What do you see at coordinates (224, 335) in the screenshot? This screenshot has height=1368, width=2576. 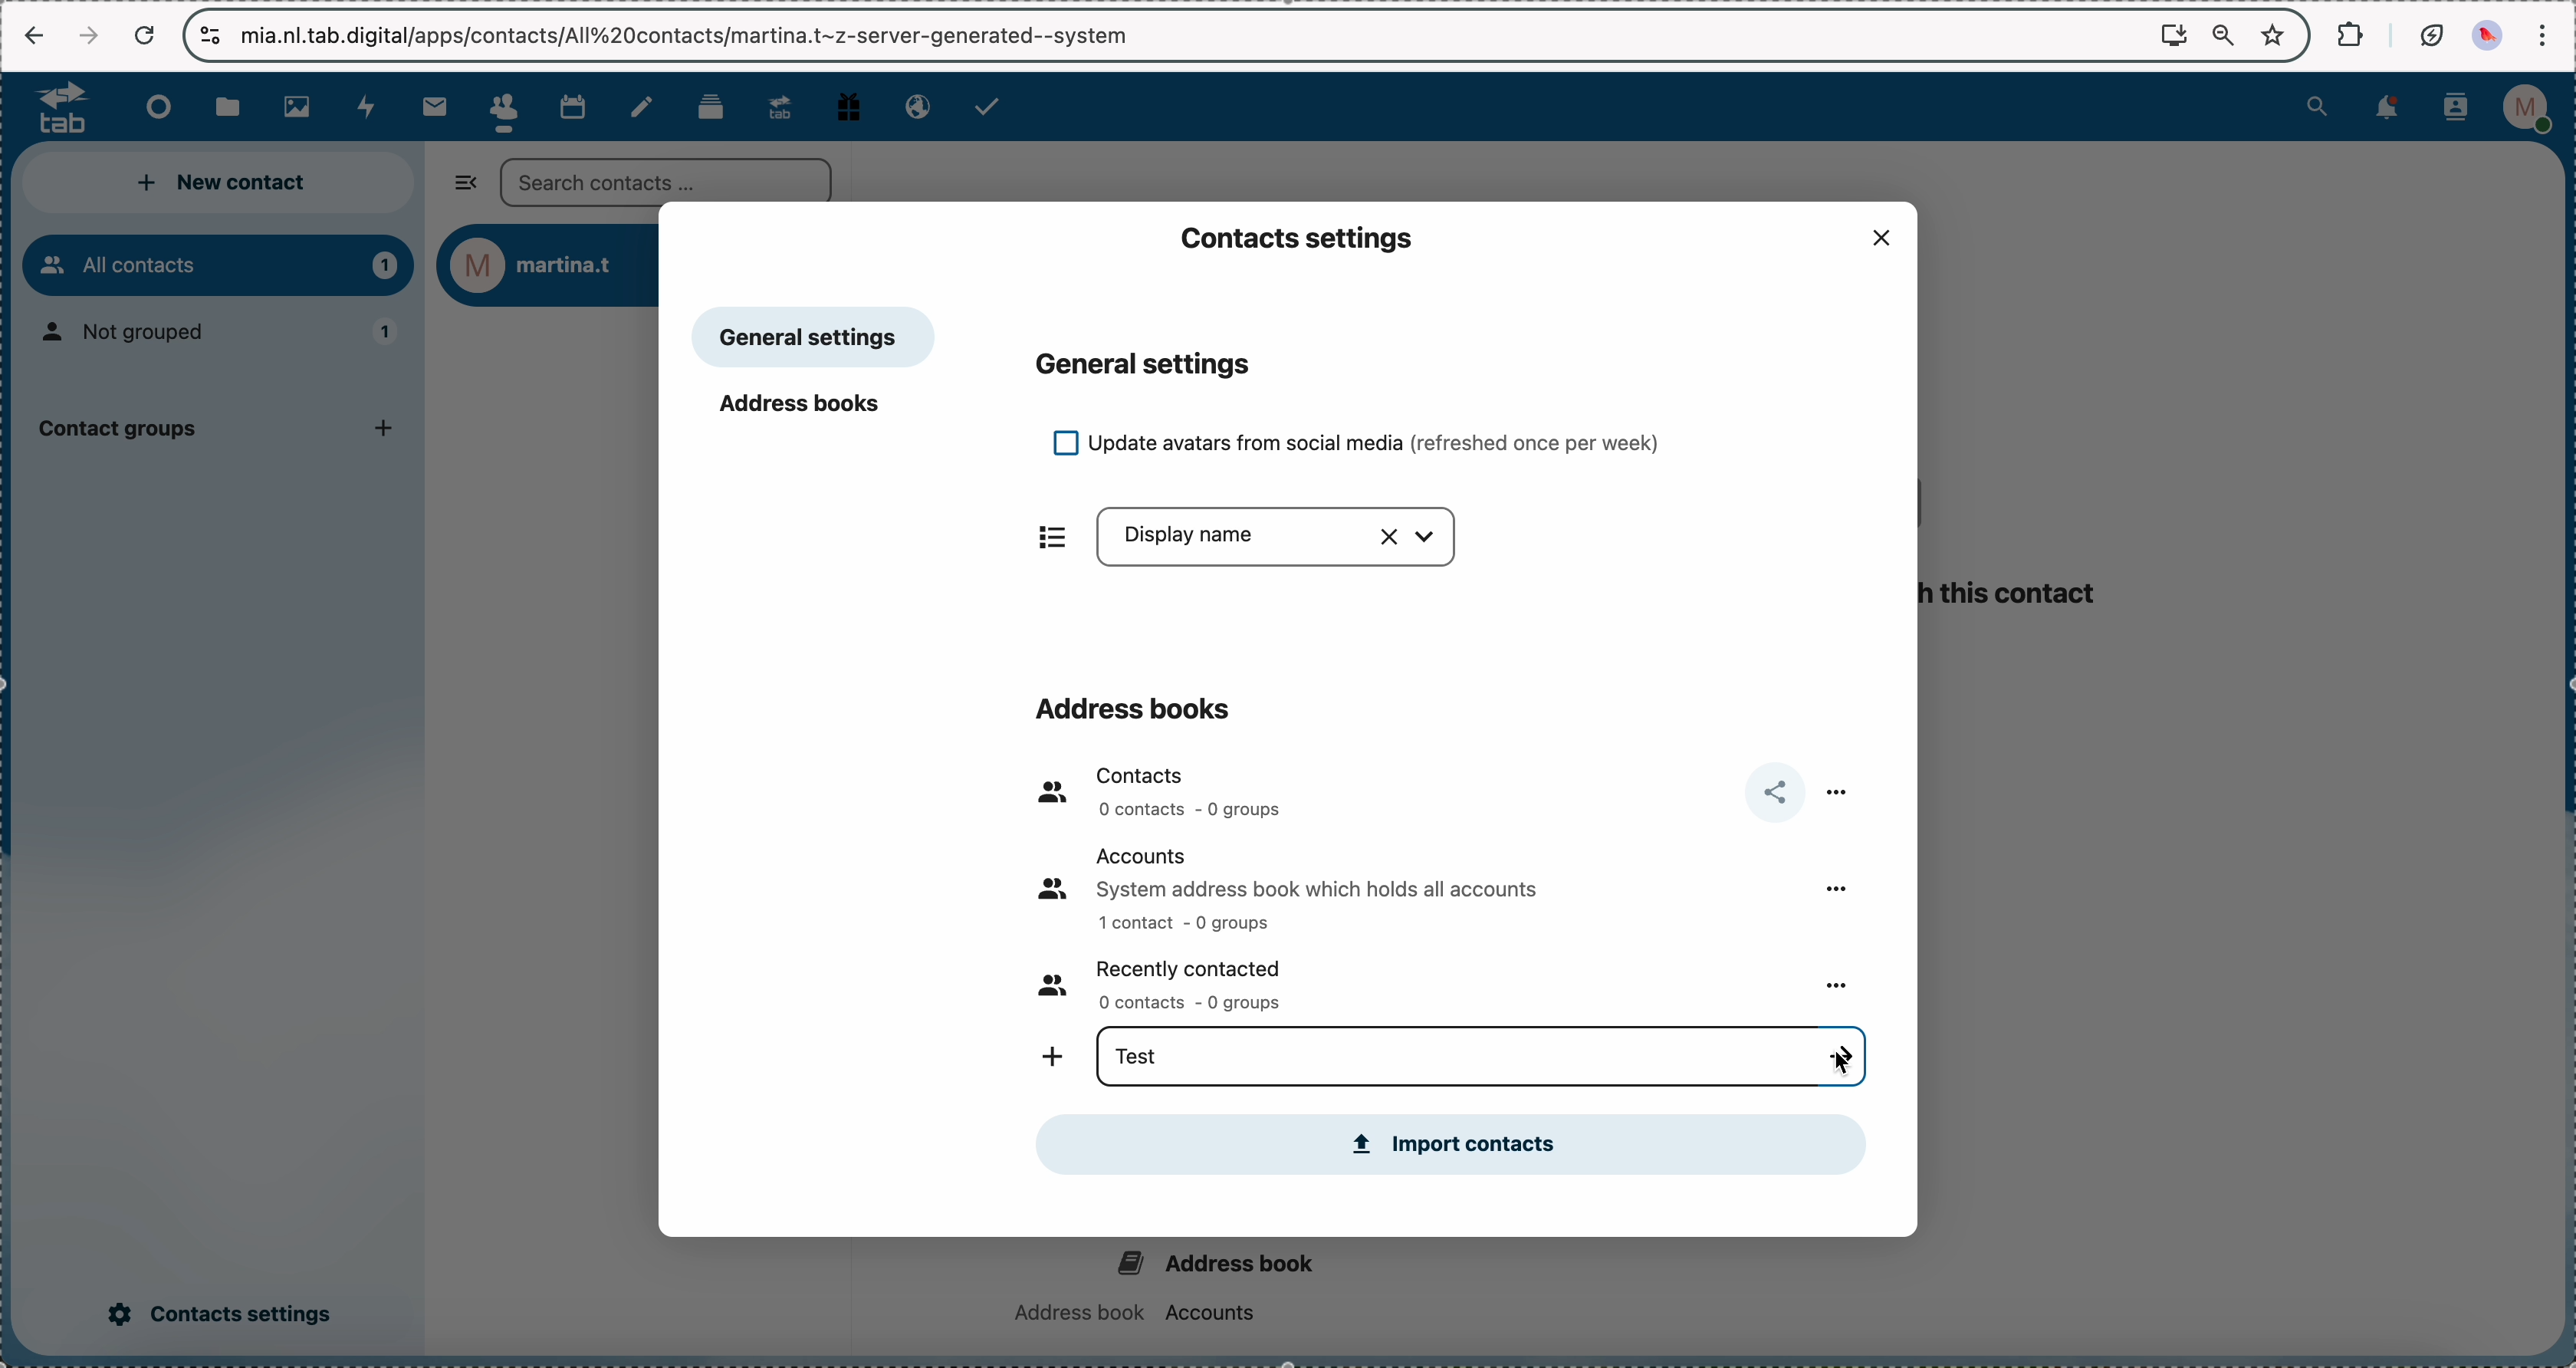 I see `not grouped` at bounding box center [224, 335].